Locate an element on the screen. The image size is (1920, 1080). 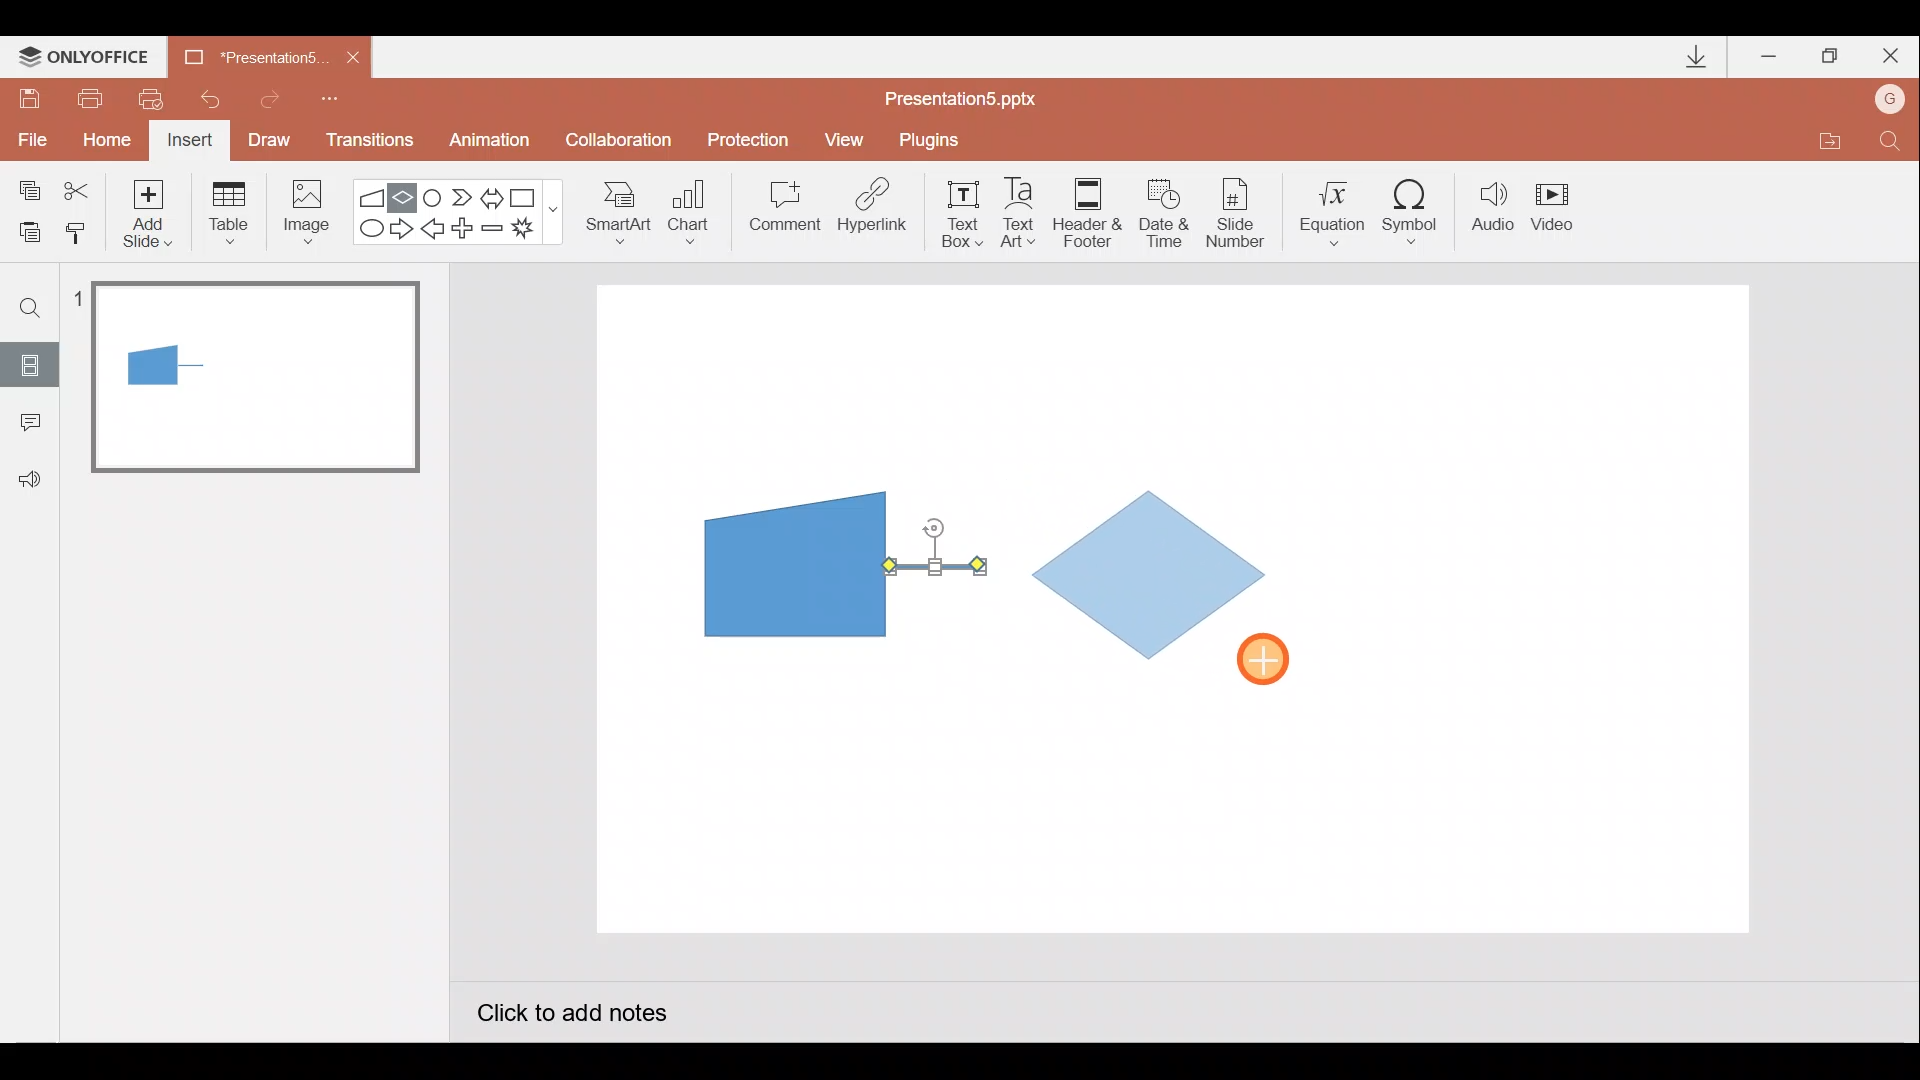
Add slide is located at coordinates (152, 209).